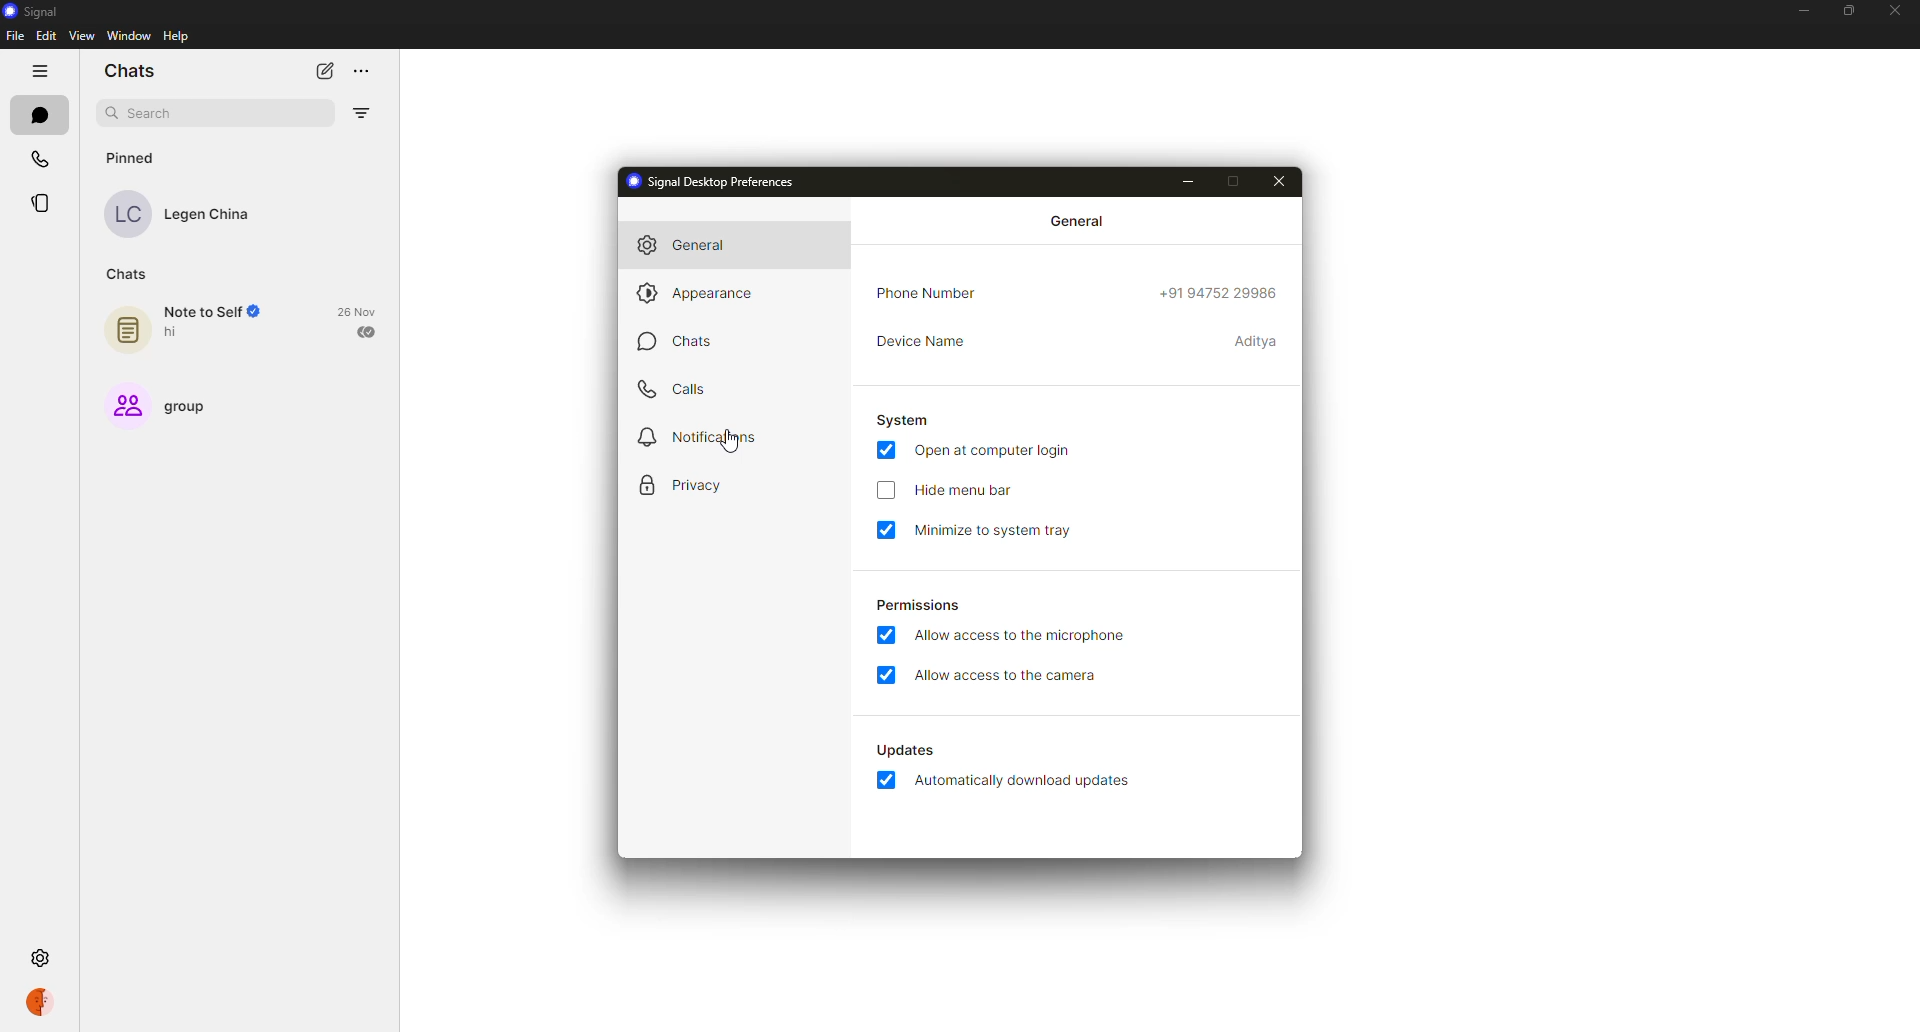 The width and height of the screenshot is (1920, 1032). What do you see at coordinates (680, 340) in the screenshot?
I see `chats` at bounding box center [680, 340].